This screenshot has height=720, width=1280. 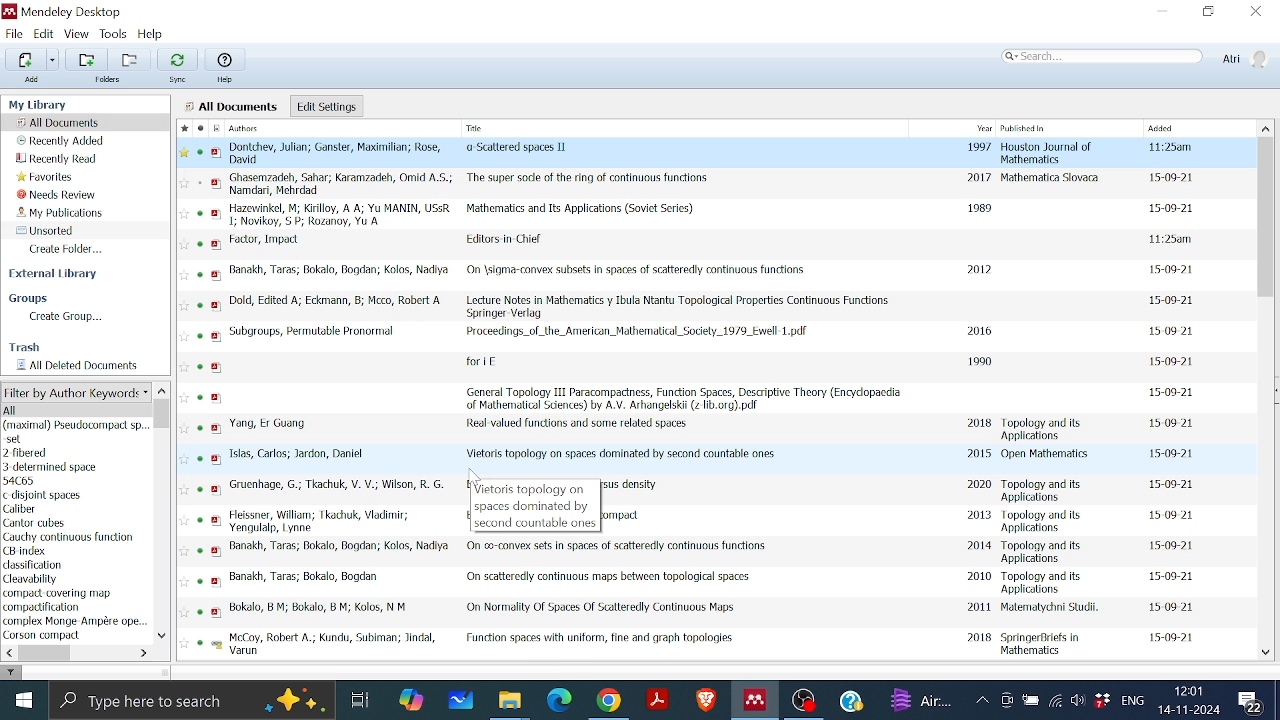 What do you see at coordinates (1172, 330) in the screenshot?
I see `date` at bounding box center [1172, 330].